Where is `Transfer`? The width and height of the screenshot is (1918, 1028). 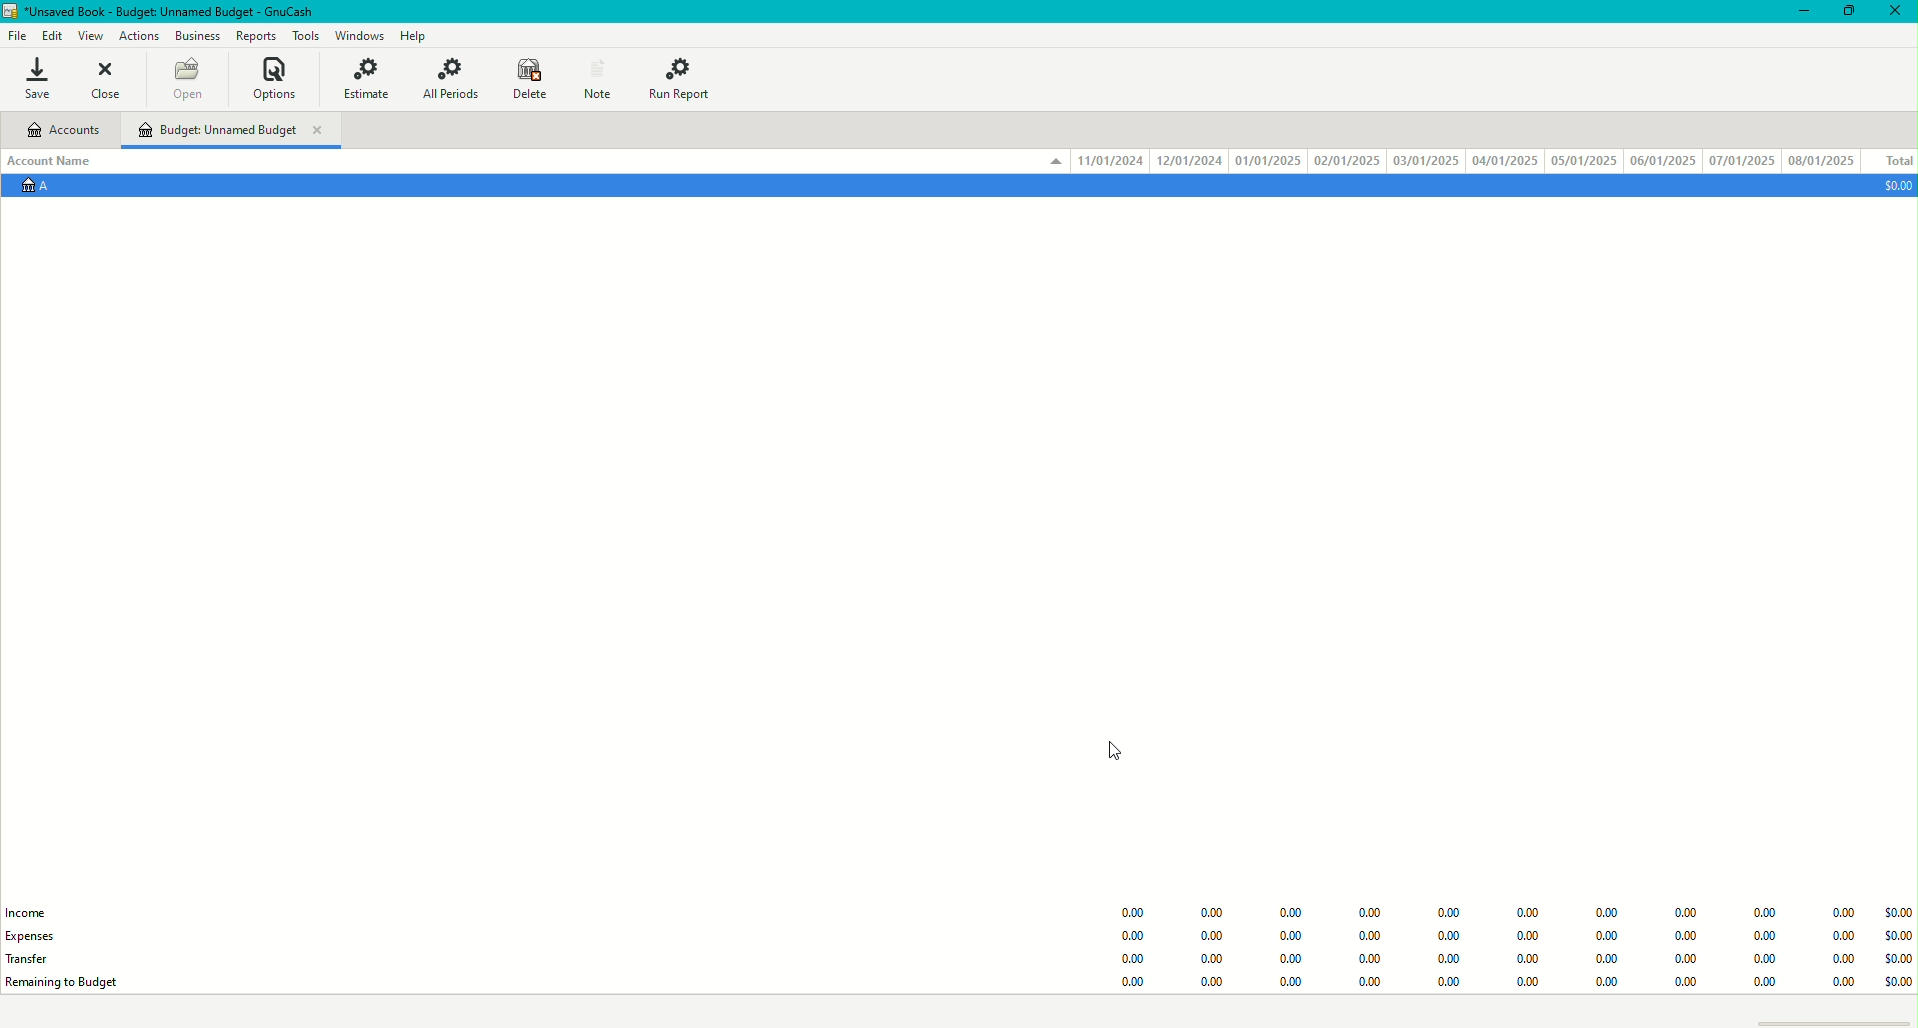
Transfer is located at coordinates (39, 958).